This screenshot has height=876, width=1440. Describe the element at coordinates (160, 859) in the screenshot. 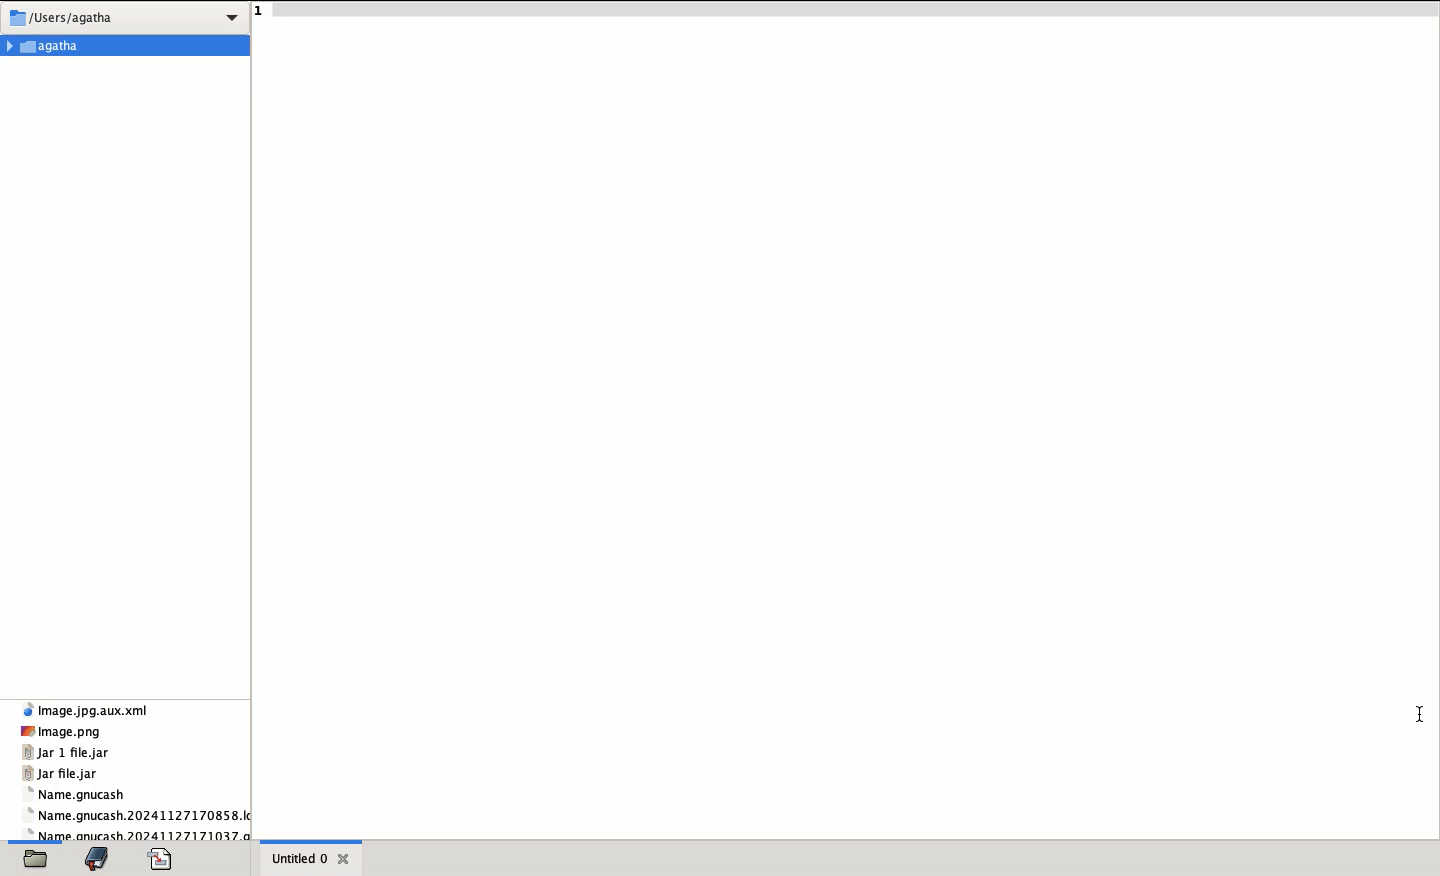

I see `code` at that location.